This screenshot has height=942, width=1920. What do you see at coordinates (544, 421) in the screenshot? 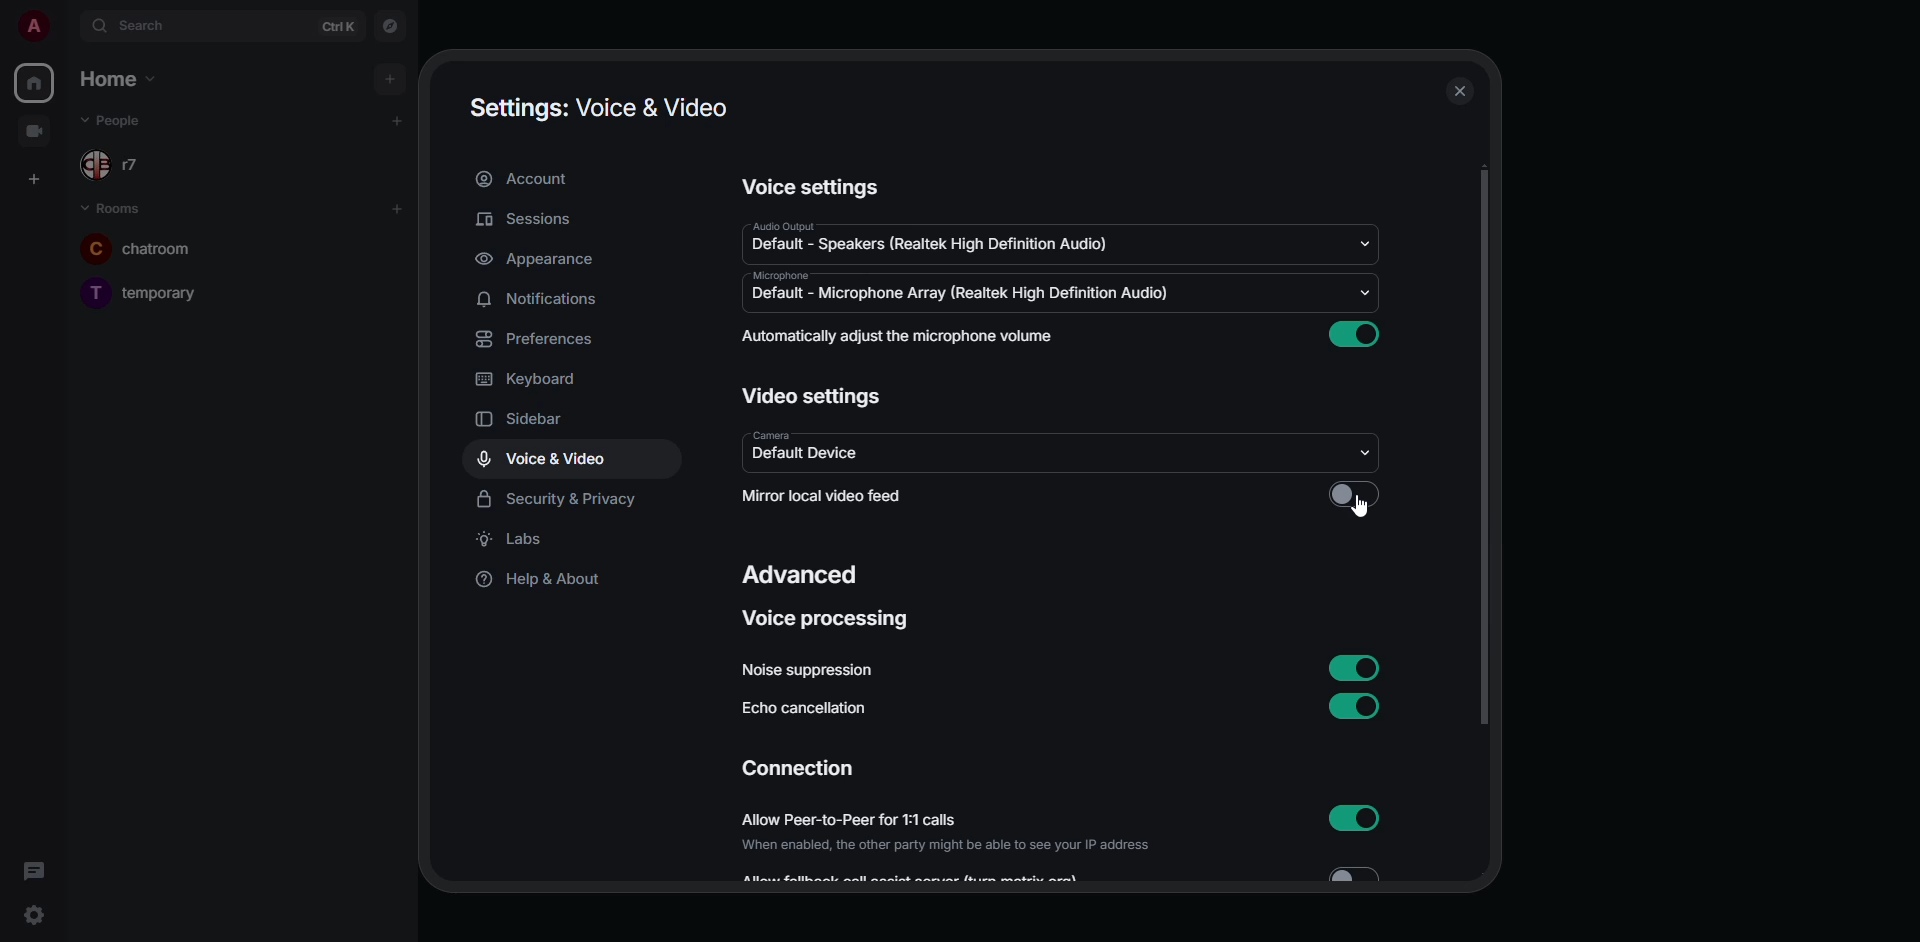
I see `sidebar` at bounding box center [544, 421].